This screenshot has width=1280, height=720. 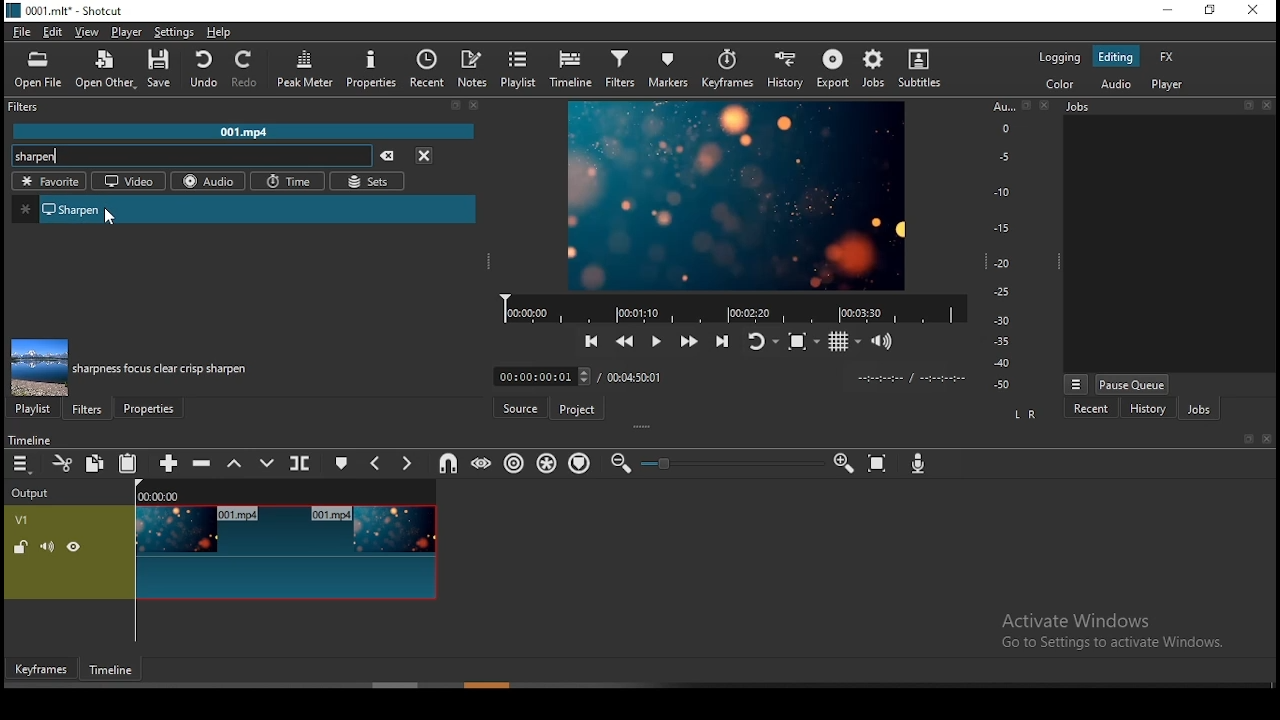 What do you see at coordinates (110, 217) in the screenshot?
I see `cursor` at bounding box center [110, 217].